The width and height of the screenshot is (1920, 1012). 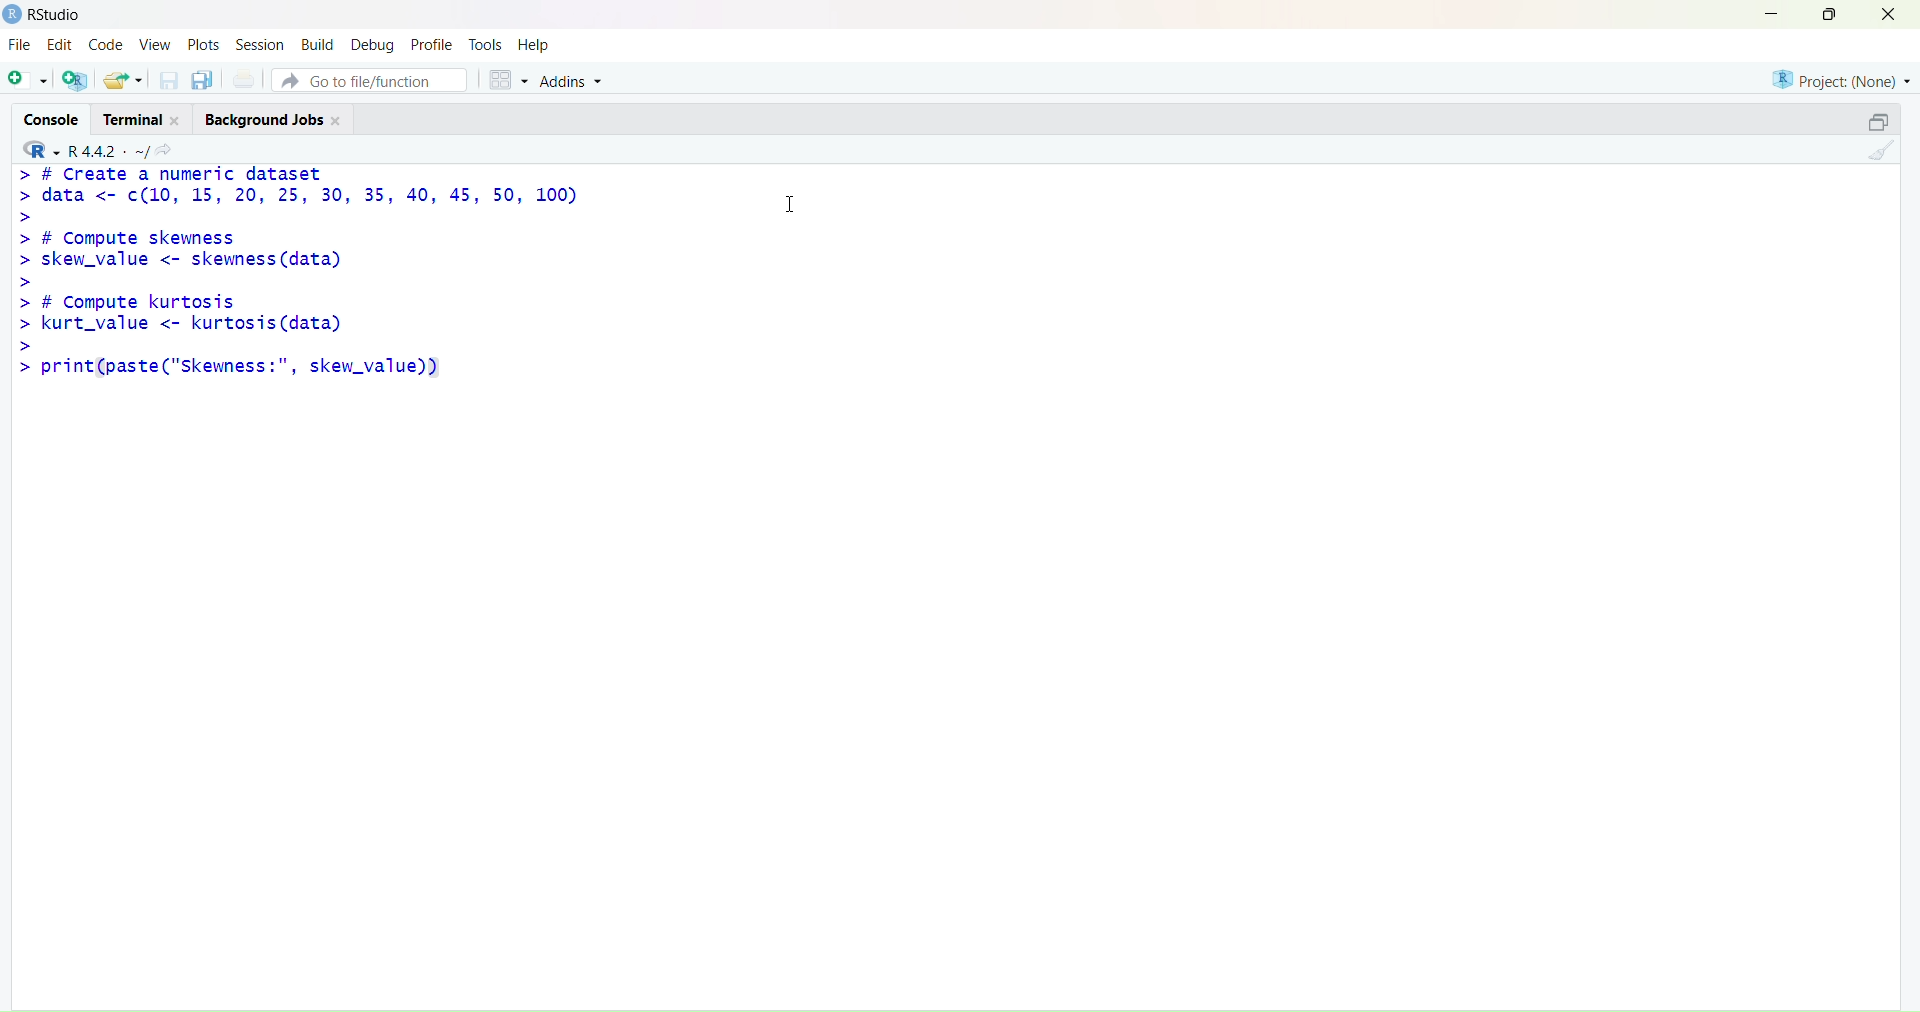 What do you see at coordinates (243, 80) in the screenshot?
I see `Print the current file` at bounding box center [243, 80].